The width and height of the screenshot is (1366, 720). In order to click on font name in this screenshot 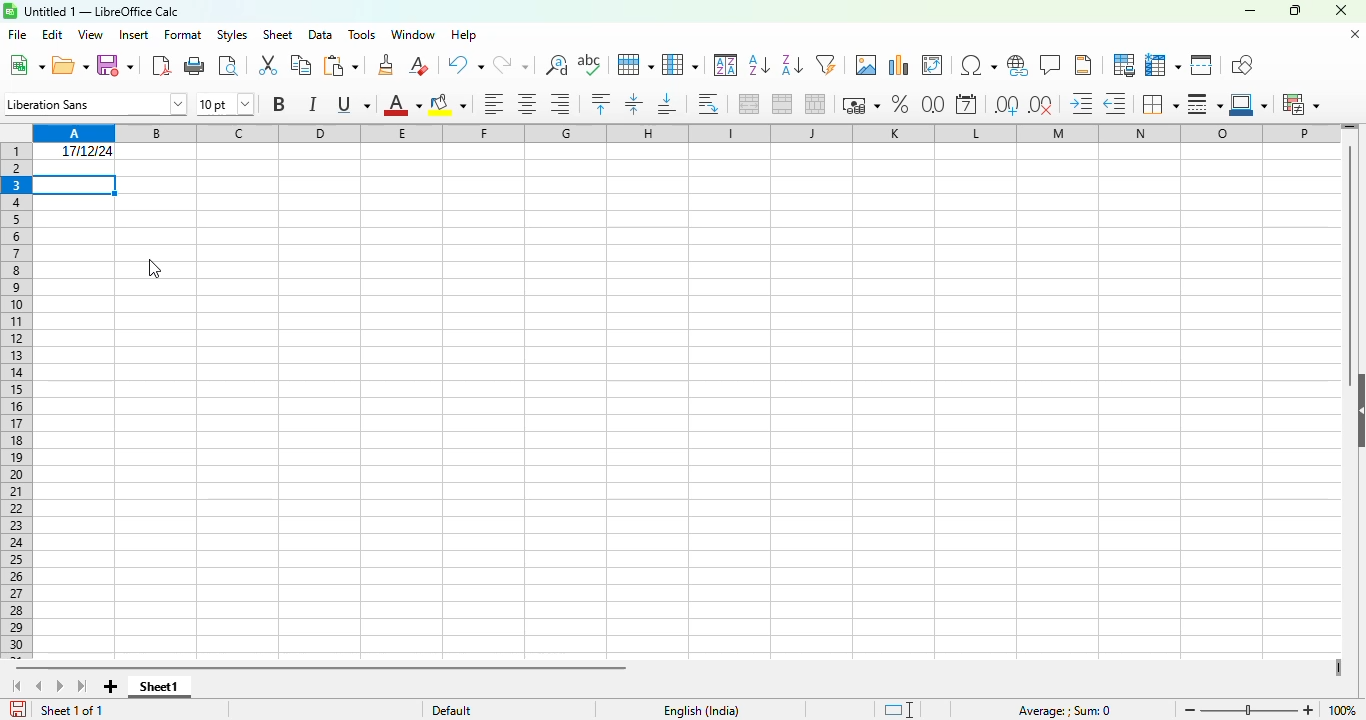, I will do `click(96, 104)`.